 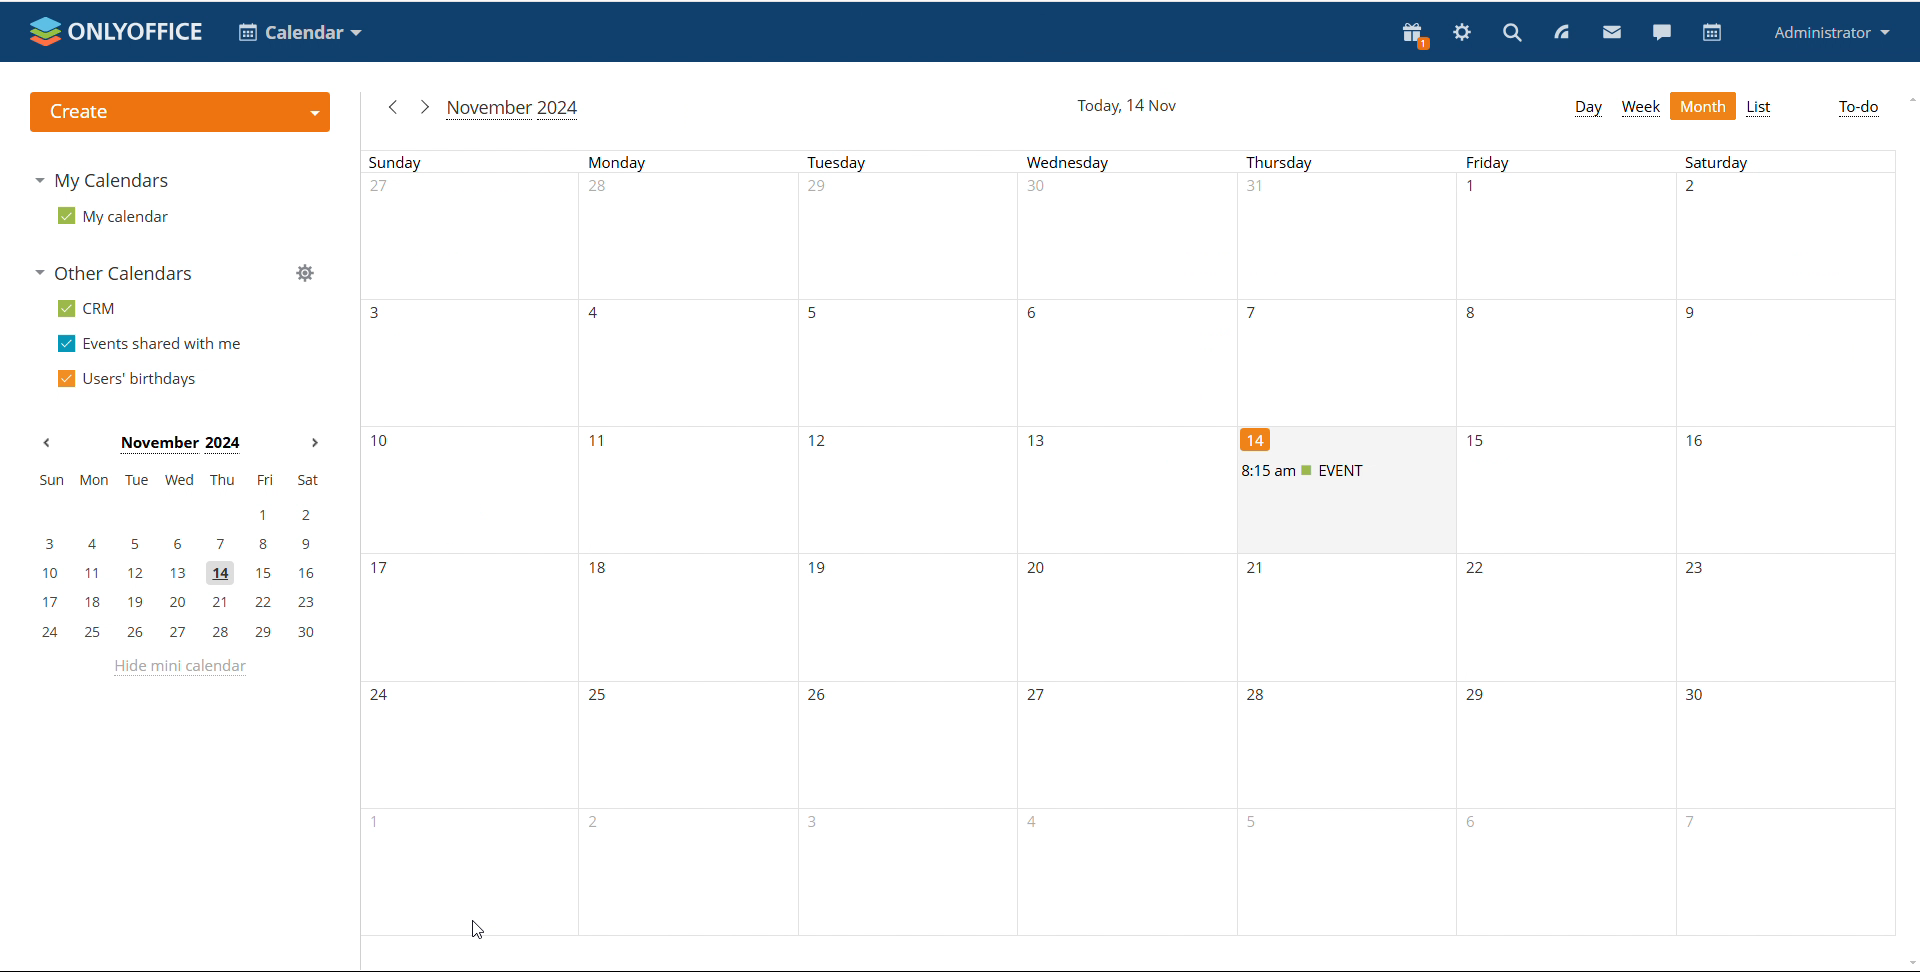 What do you see at coordinates (118, 272) in the screenshot?
I see `other calendars` at bounding box center [118, 272].